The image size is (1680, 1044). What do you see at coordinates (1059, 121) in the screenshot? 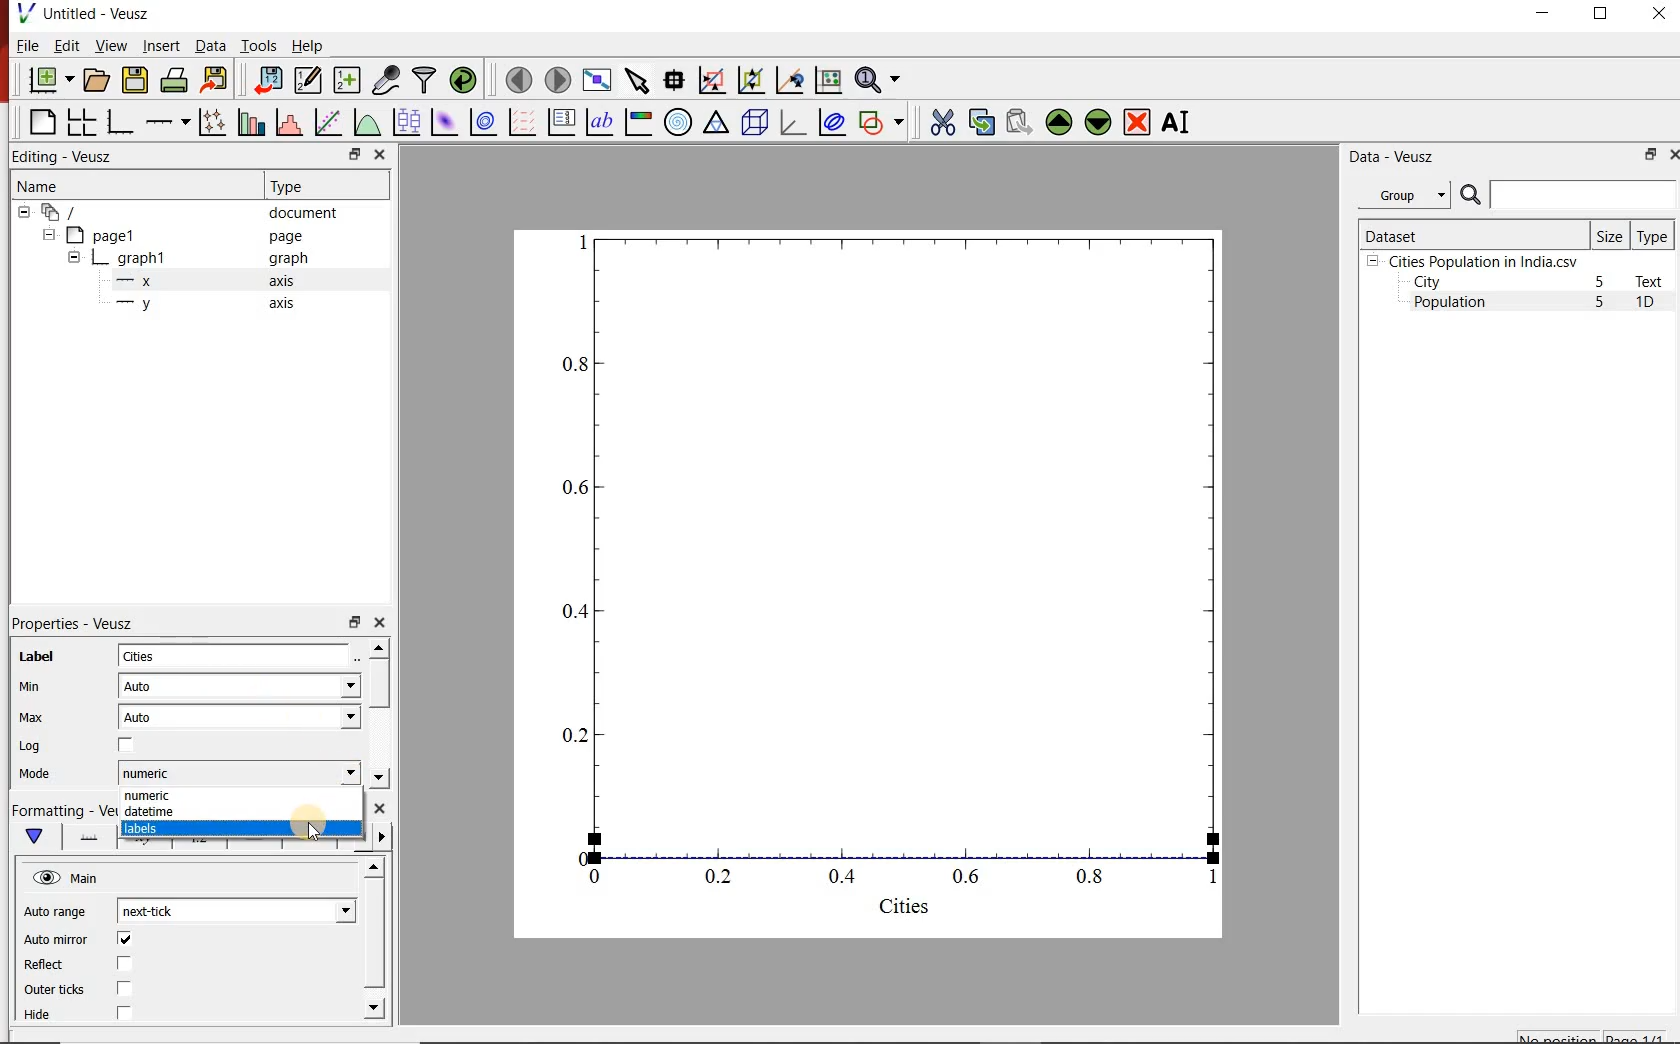
I see `move the selected widget up` at bounding box center [1059, 121].